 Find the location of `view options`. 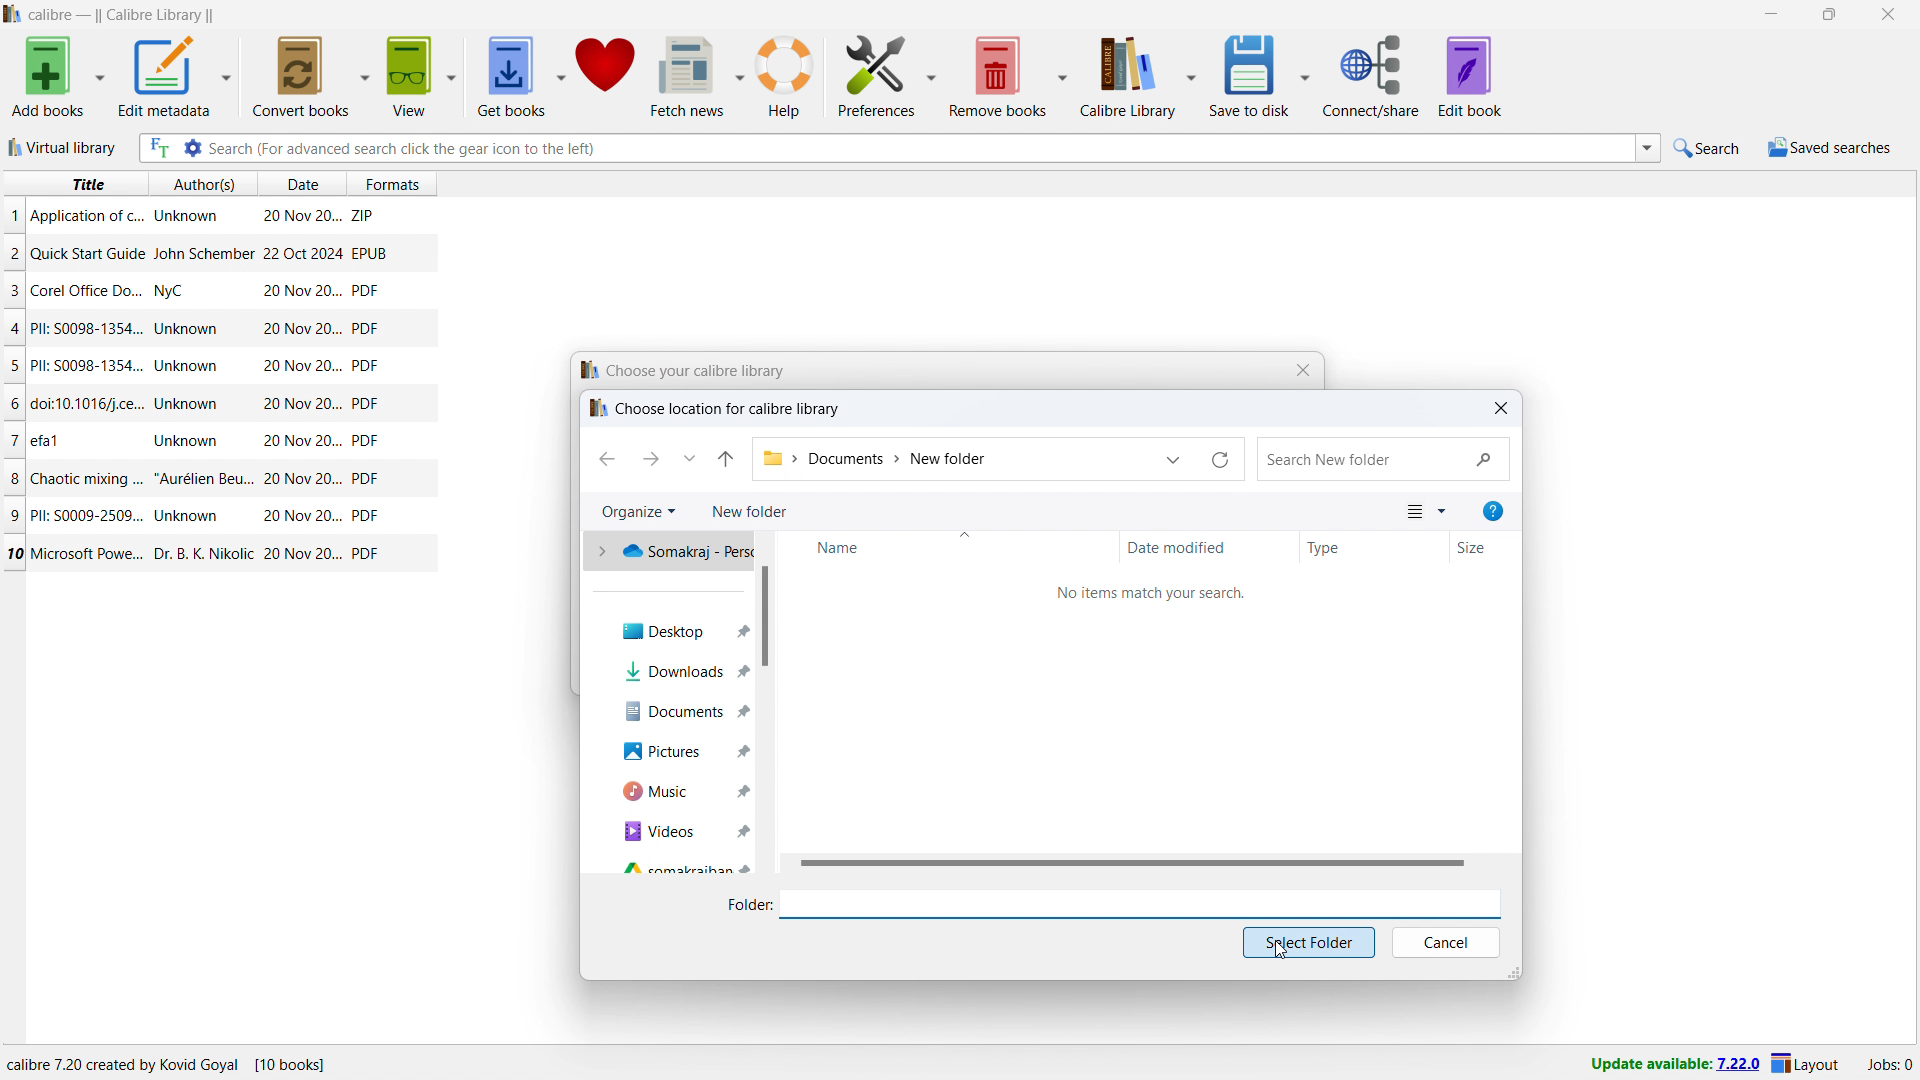

view options is located at coordinates (453, 76).